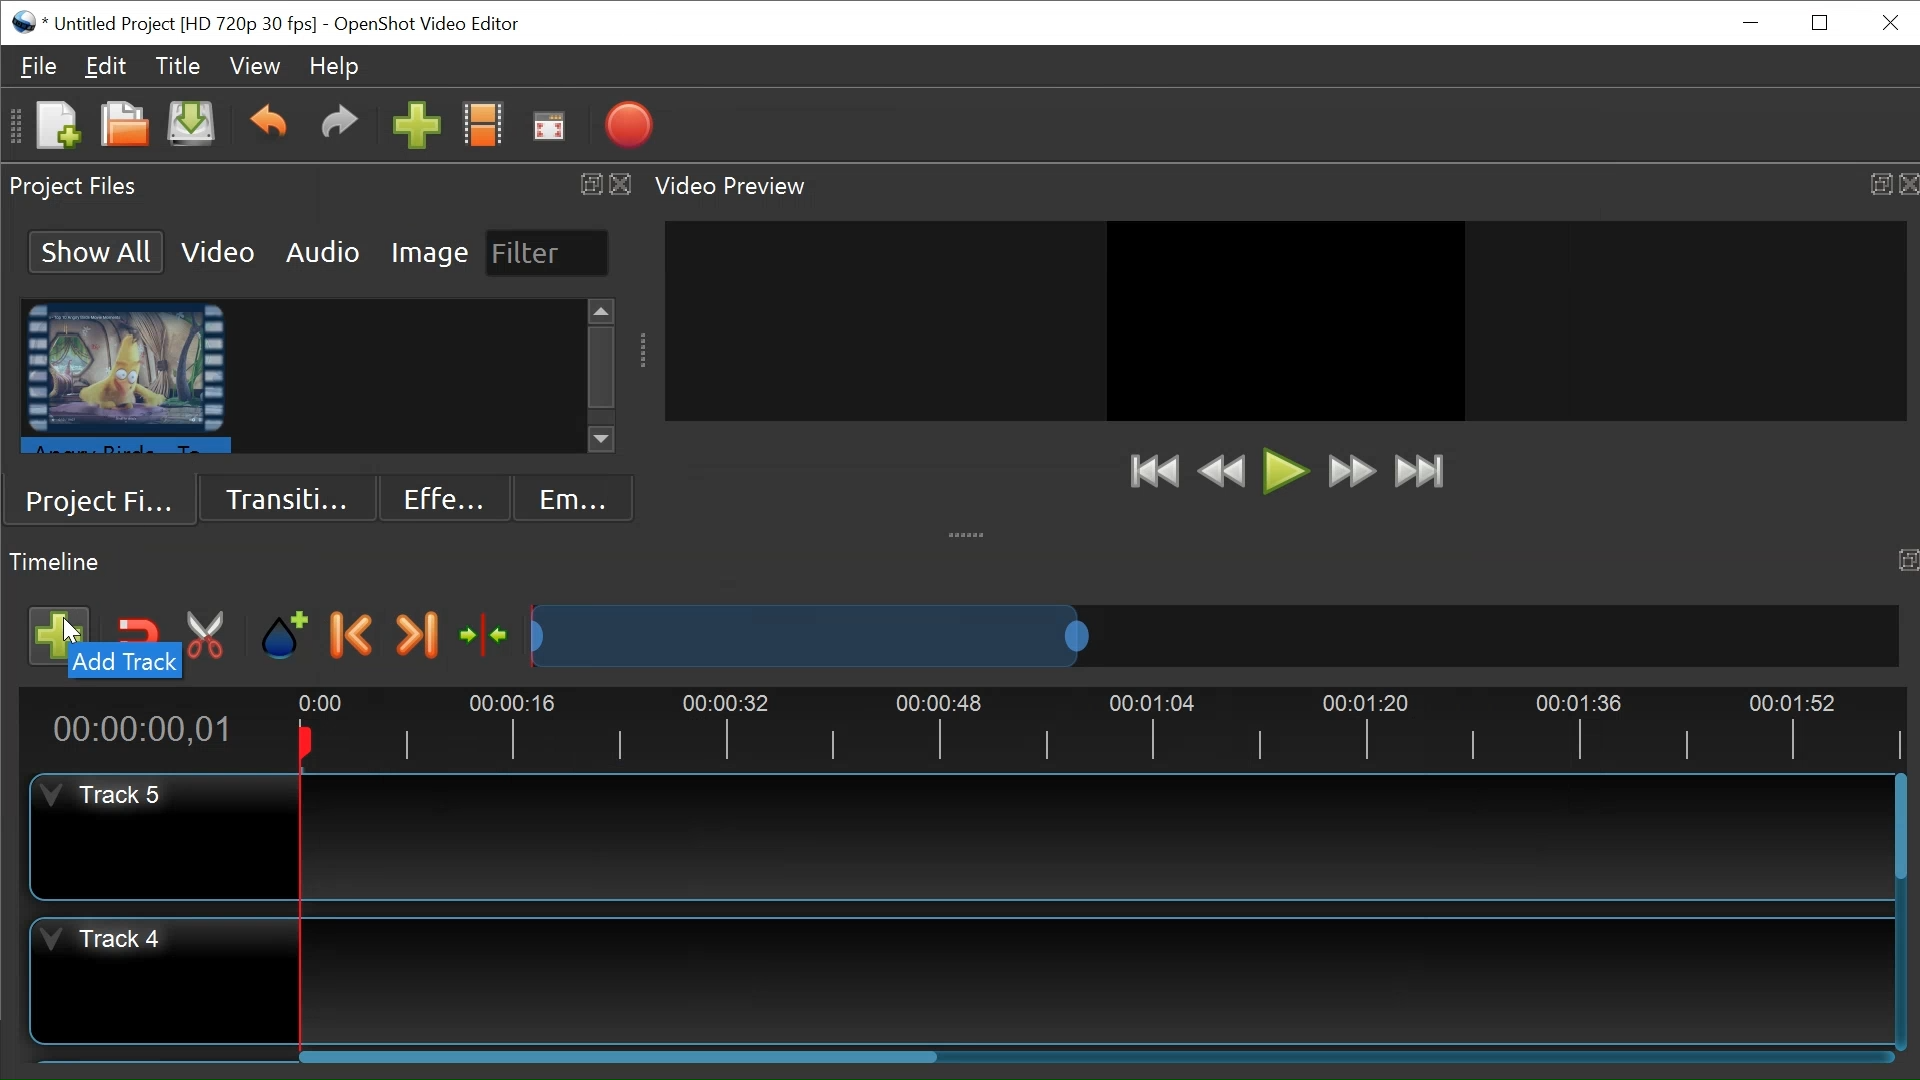  Describe the element at coordinates (337, 125) in the screenshot. I see `Redo` at that location.